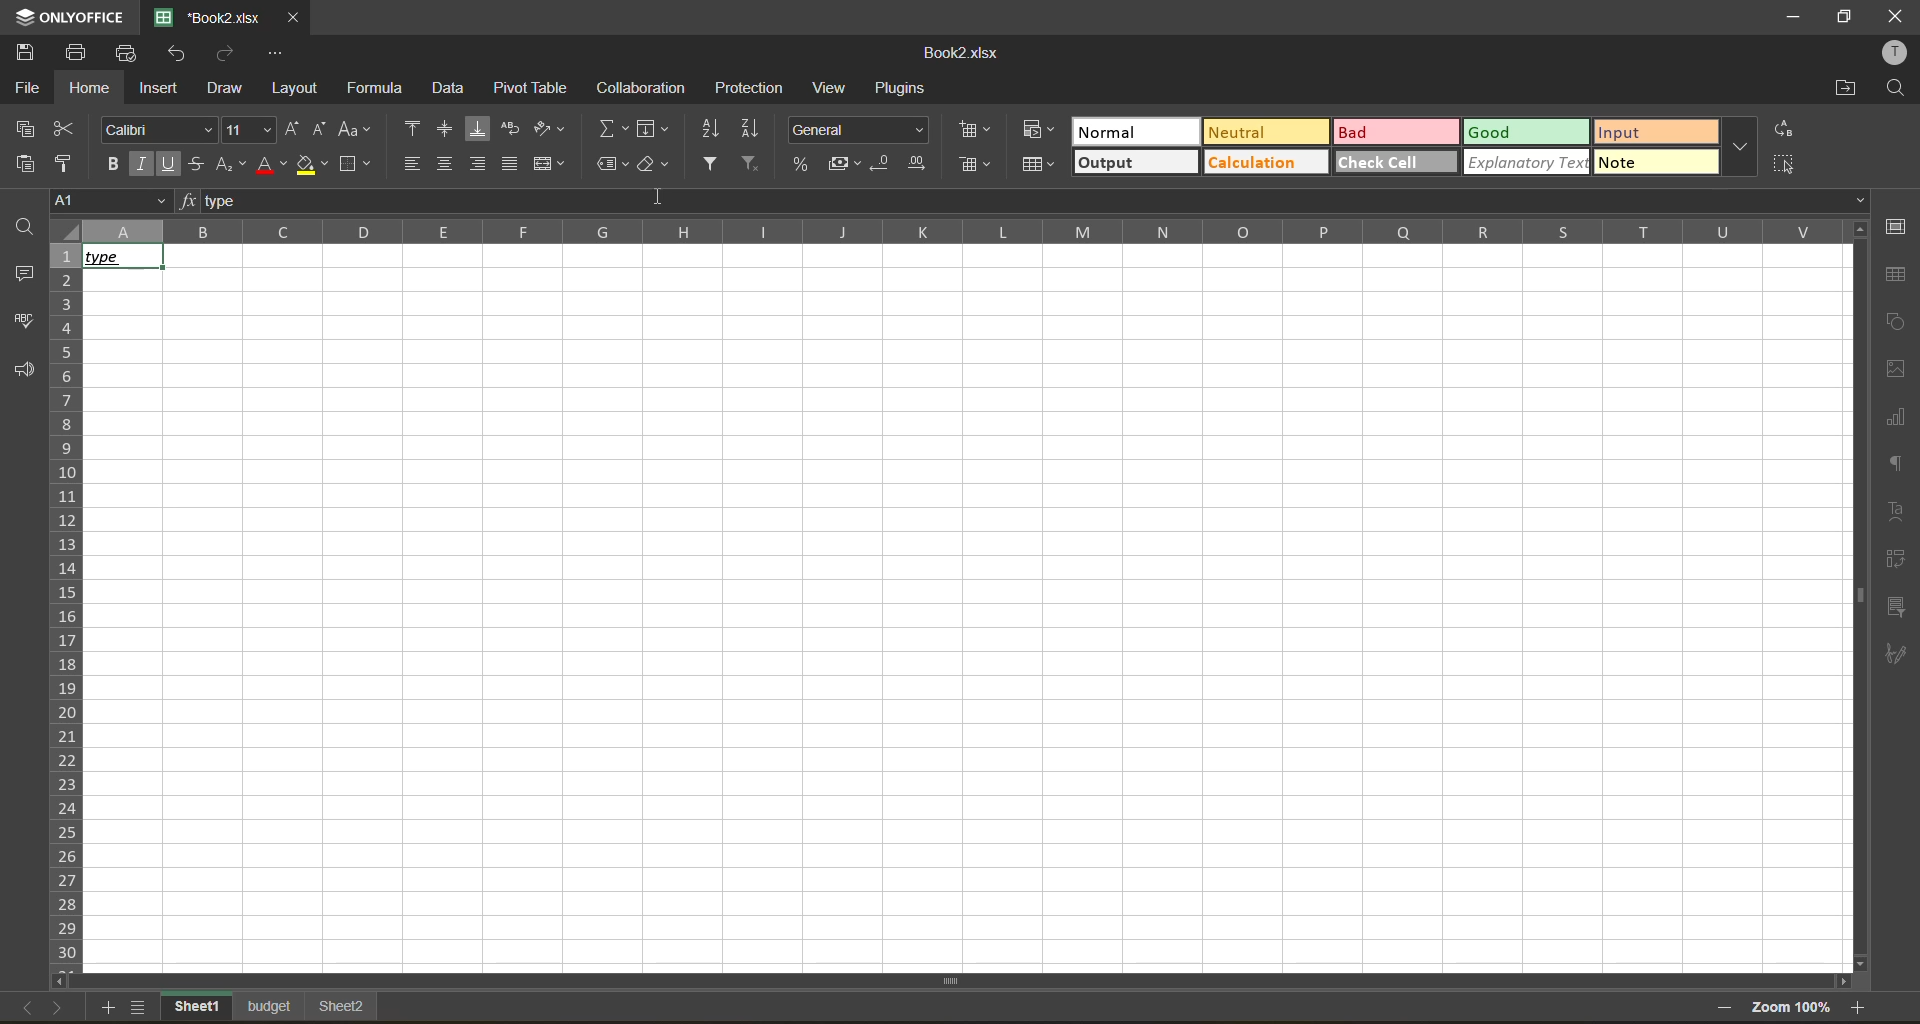 This screenshot has height=1024, width=1920. Describe the element at coordinates (233, 90) in the screenshot. I see `draw` at that location.